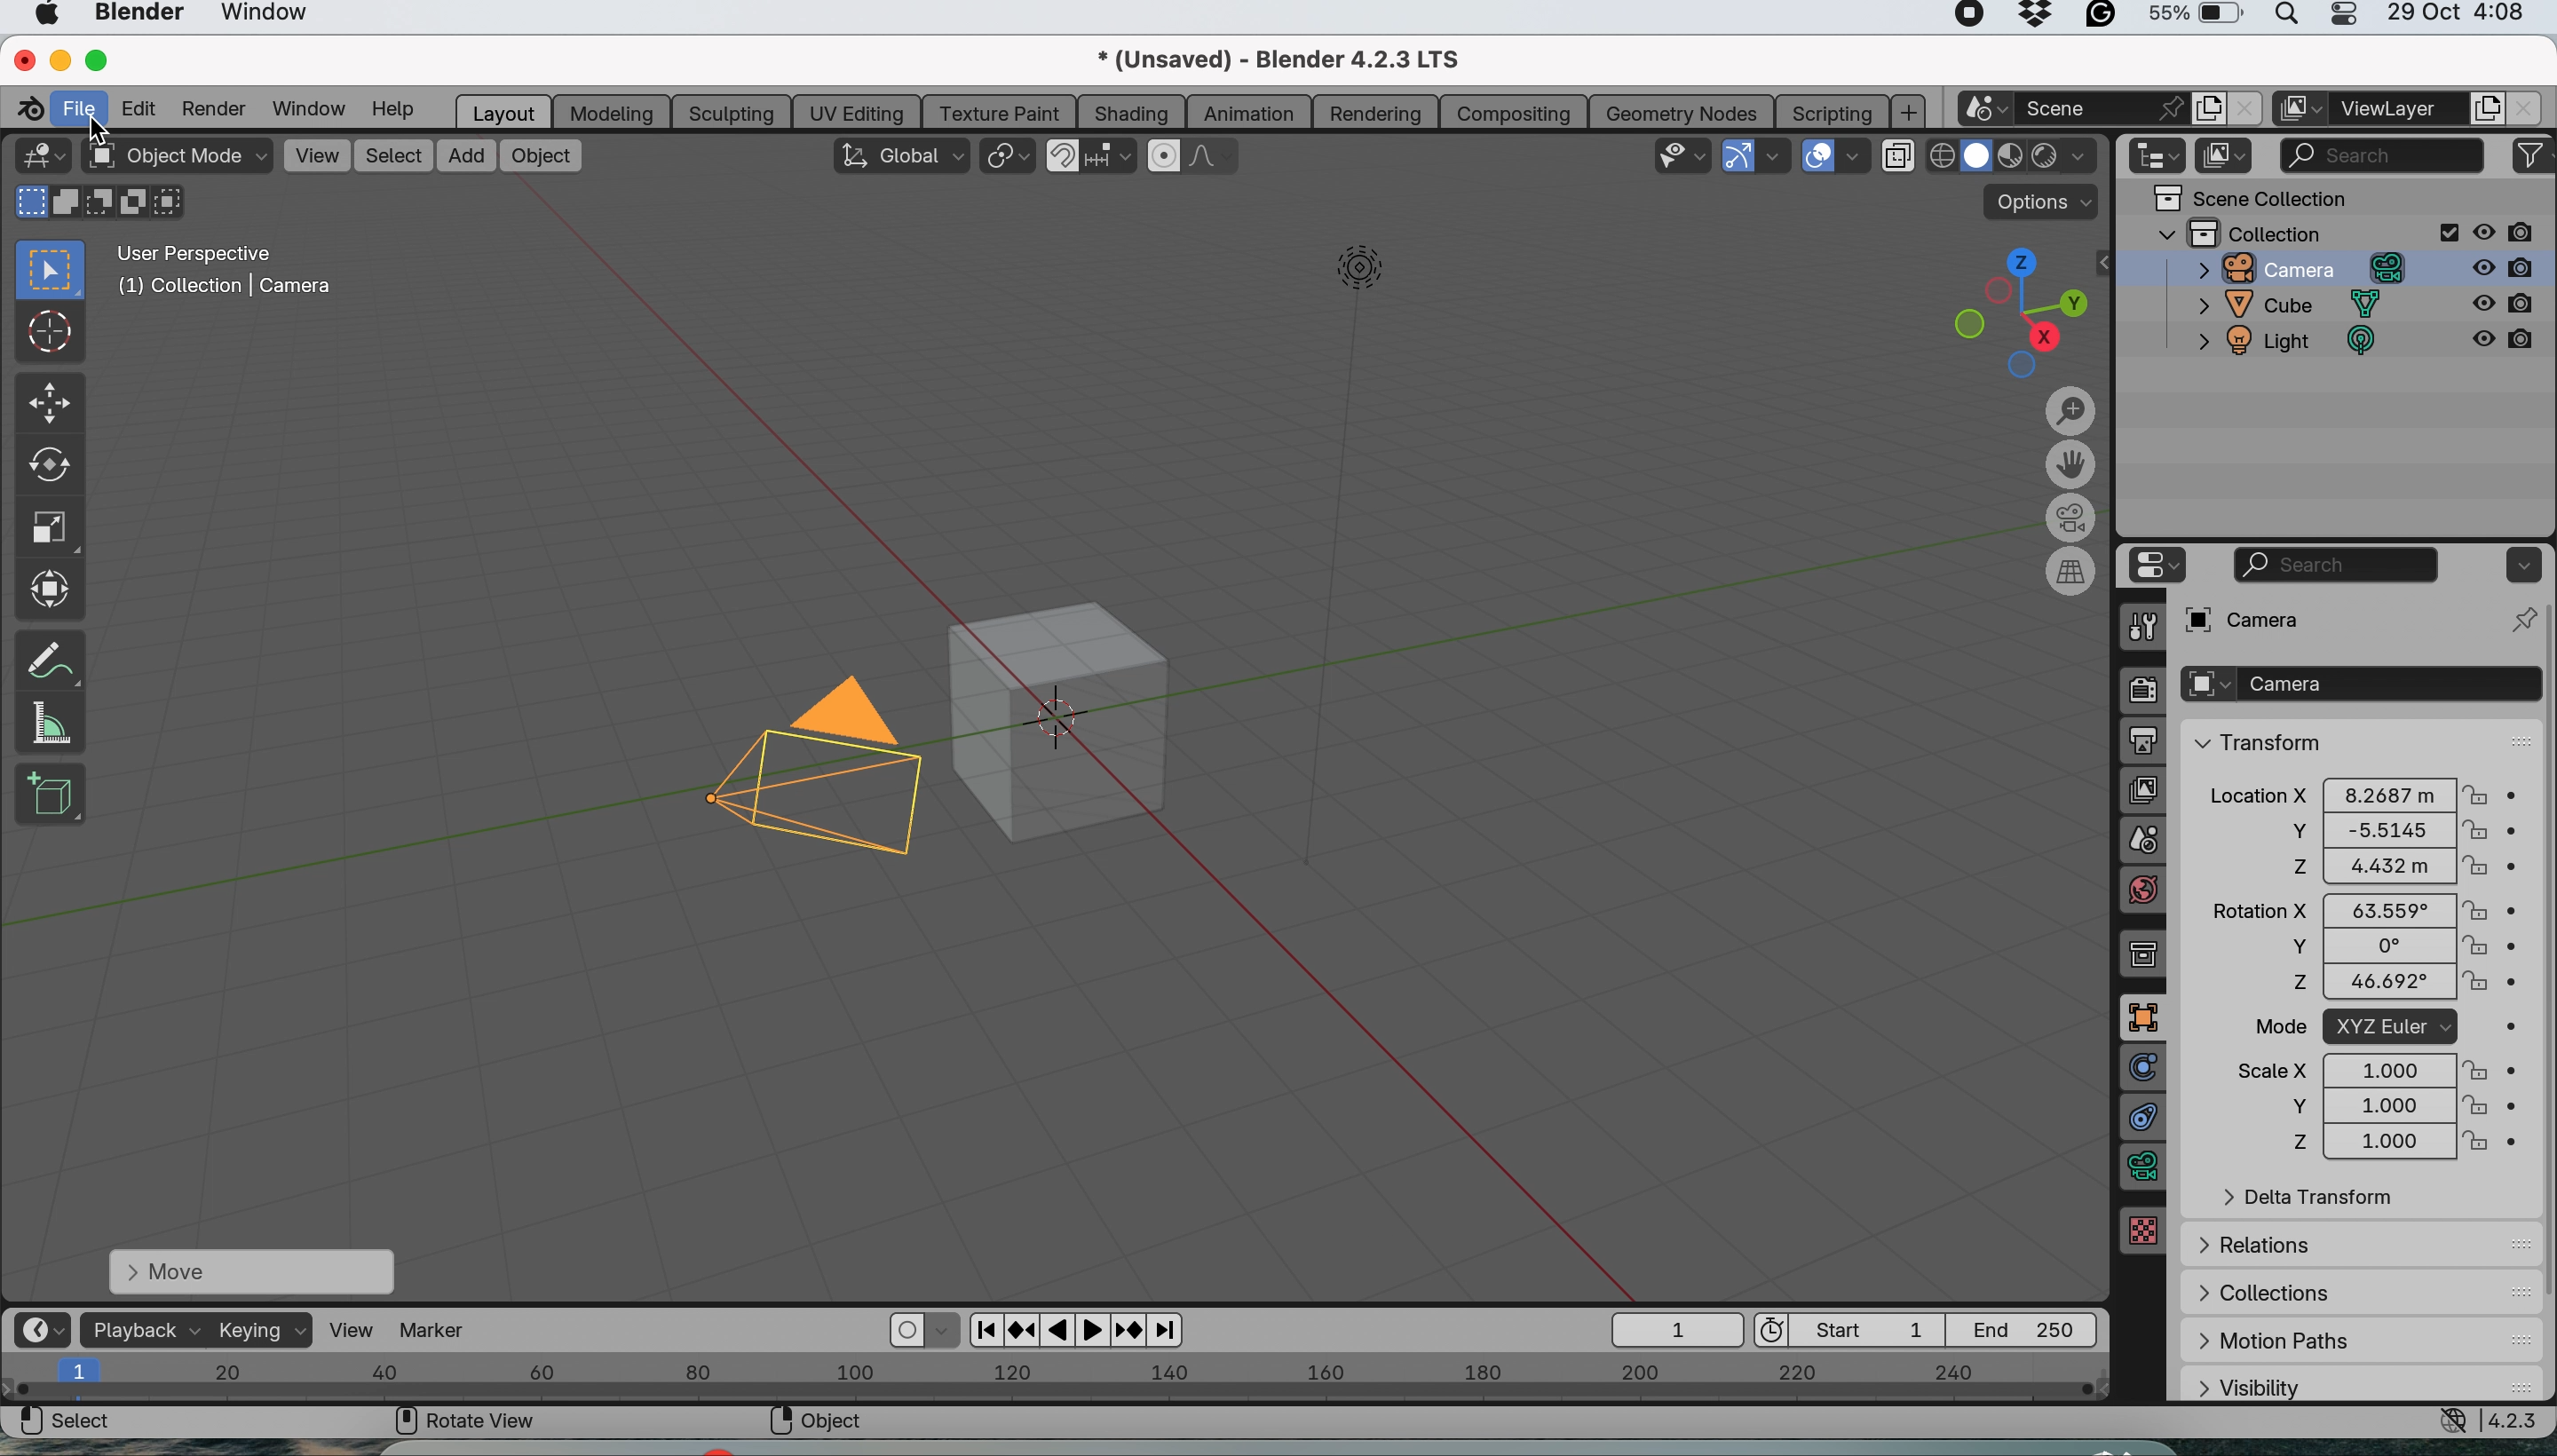 Image resolution: width=2557 pixels, height=1456 pixels. Describe the element at coordinates (47, 1328) in the screenshot. I see `editor type` at that location.